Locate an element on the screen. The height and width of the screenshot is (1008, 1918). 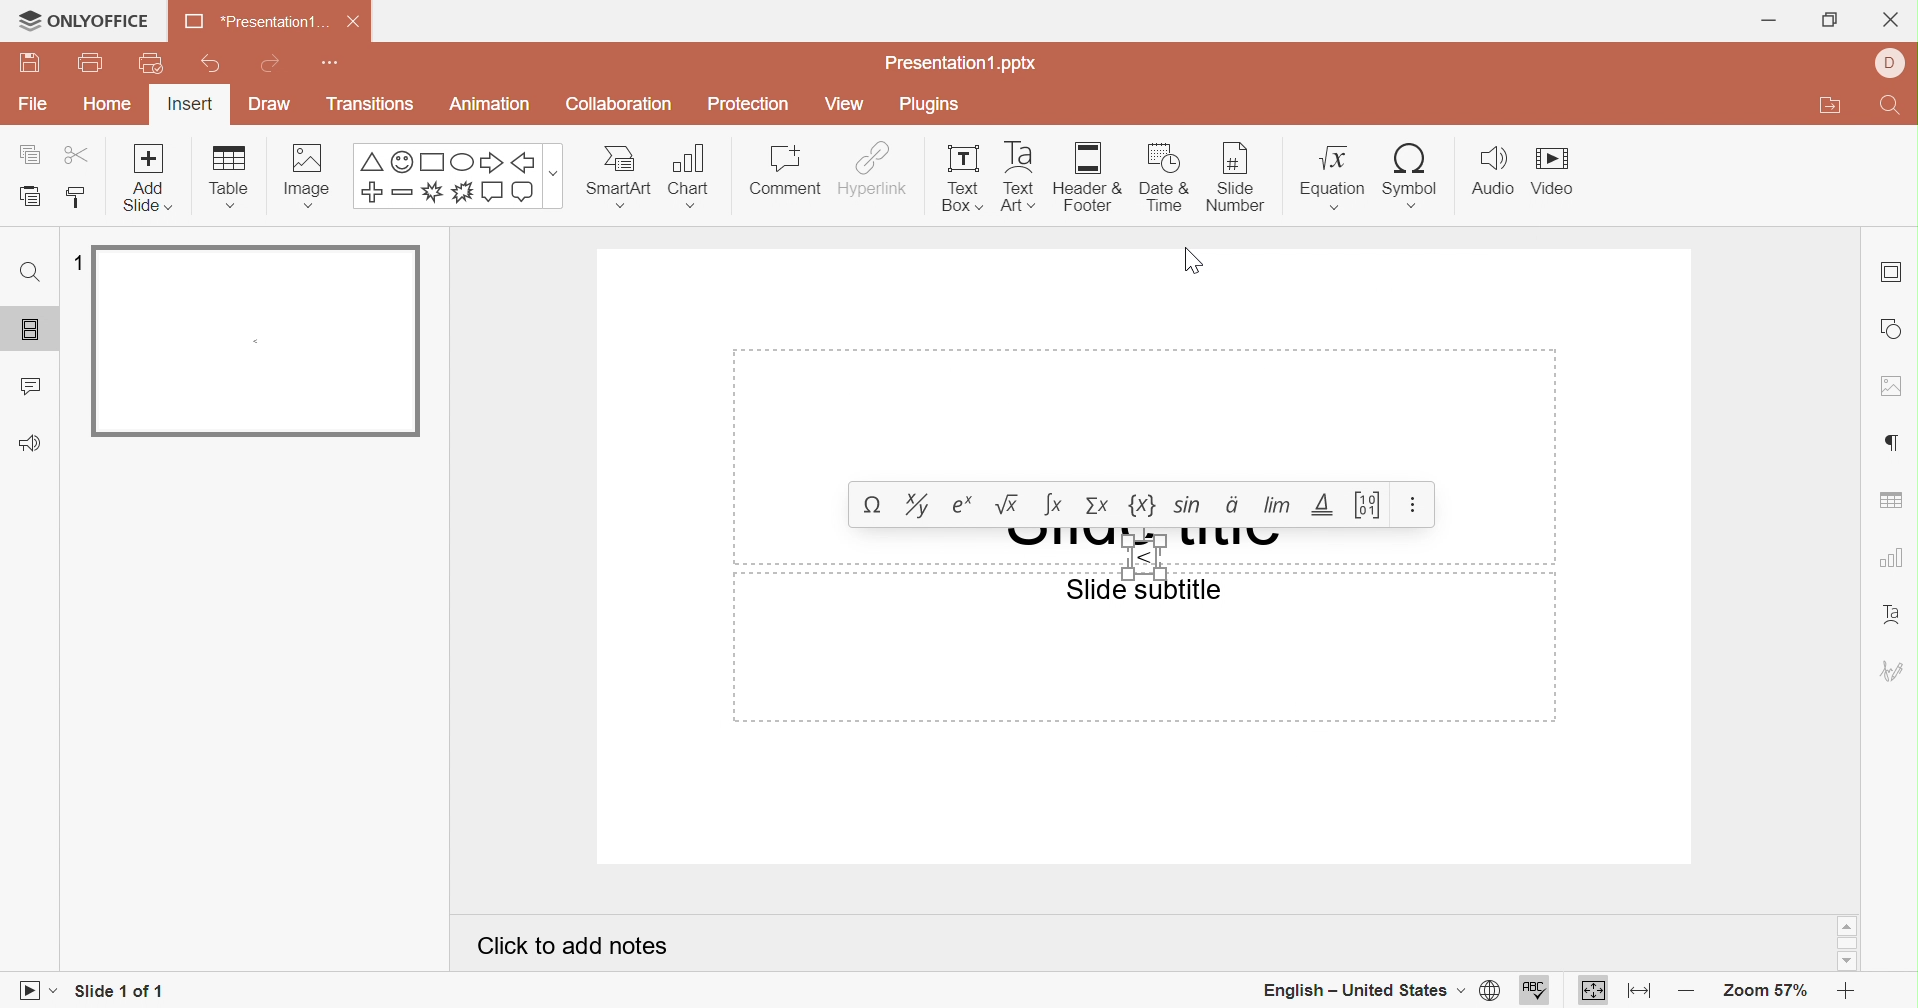
Collaboration is located at coordinates (619, 104).